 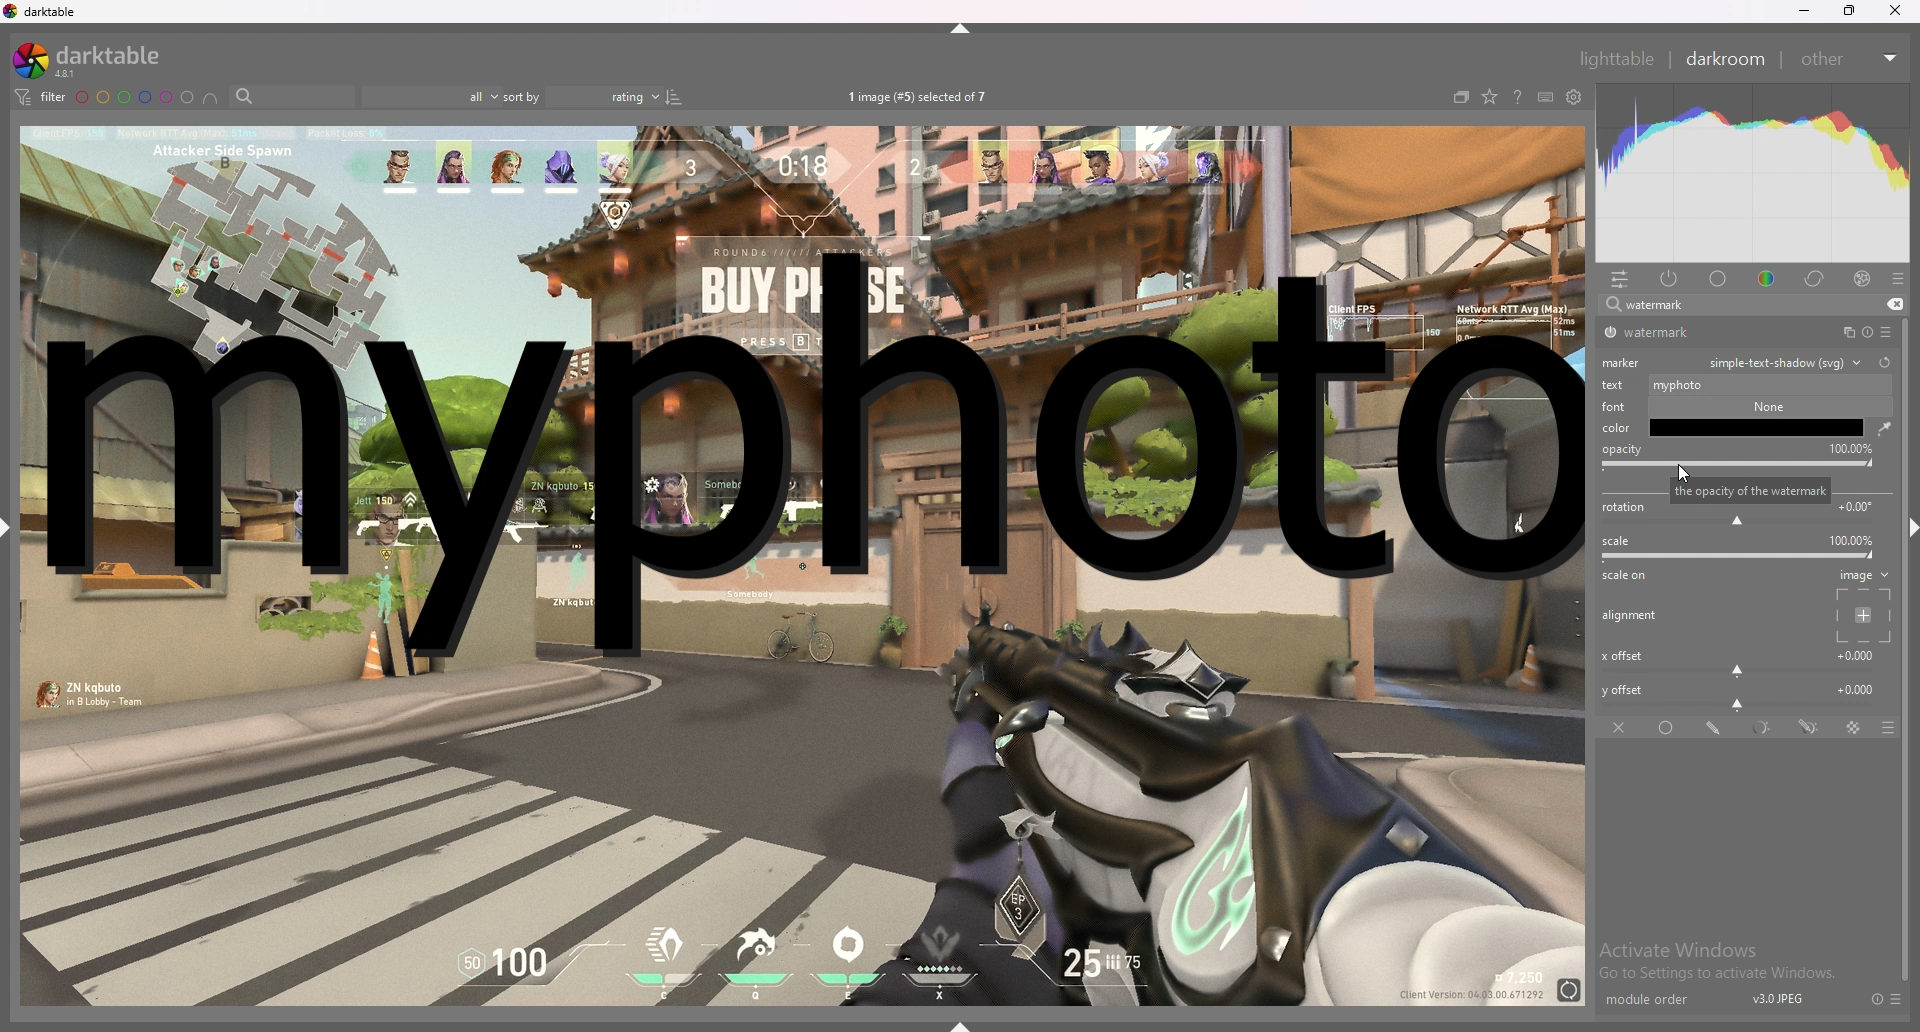 What do you see at coordinates (1575, 98) in the screenshot?
I see `show global preference` at bounding box center [1575, 98].